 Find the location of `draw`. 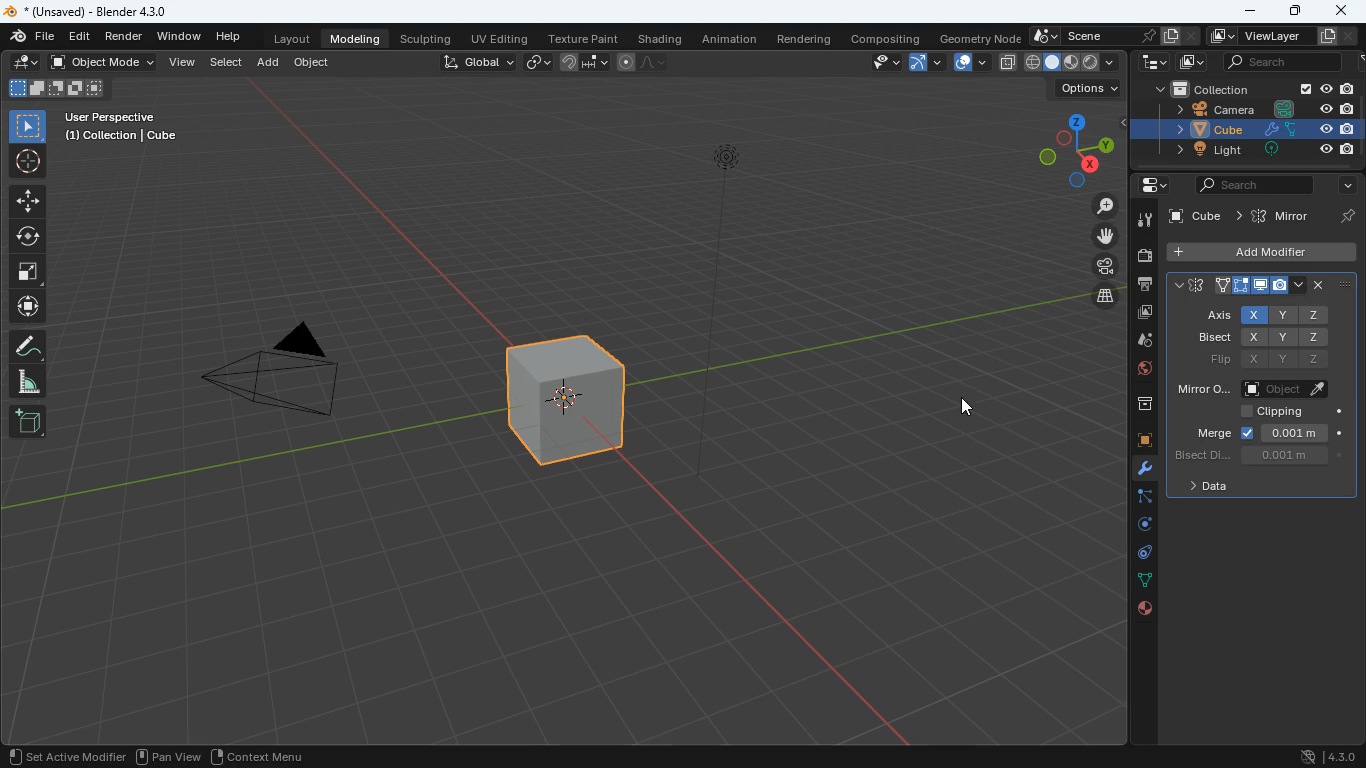

draw is located at coordinates (25, 347).